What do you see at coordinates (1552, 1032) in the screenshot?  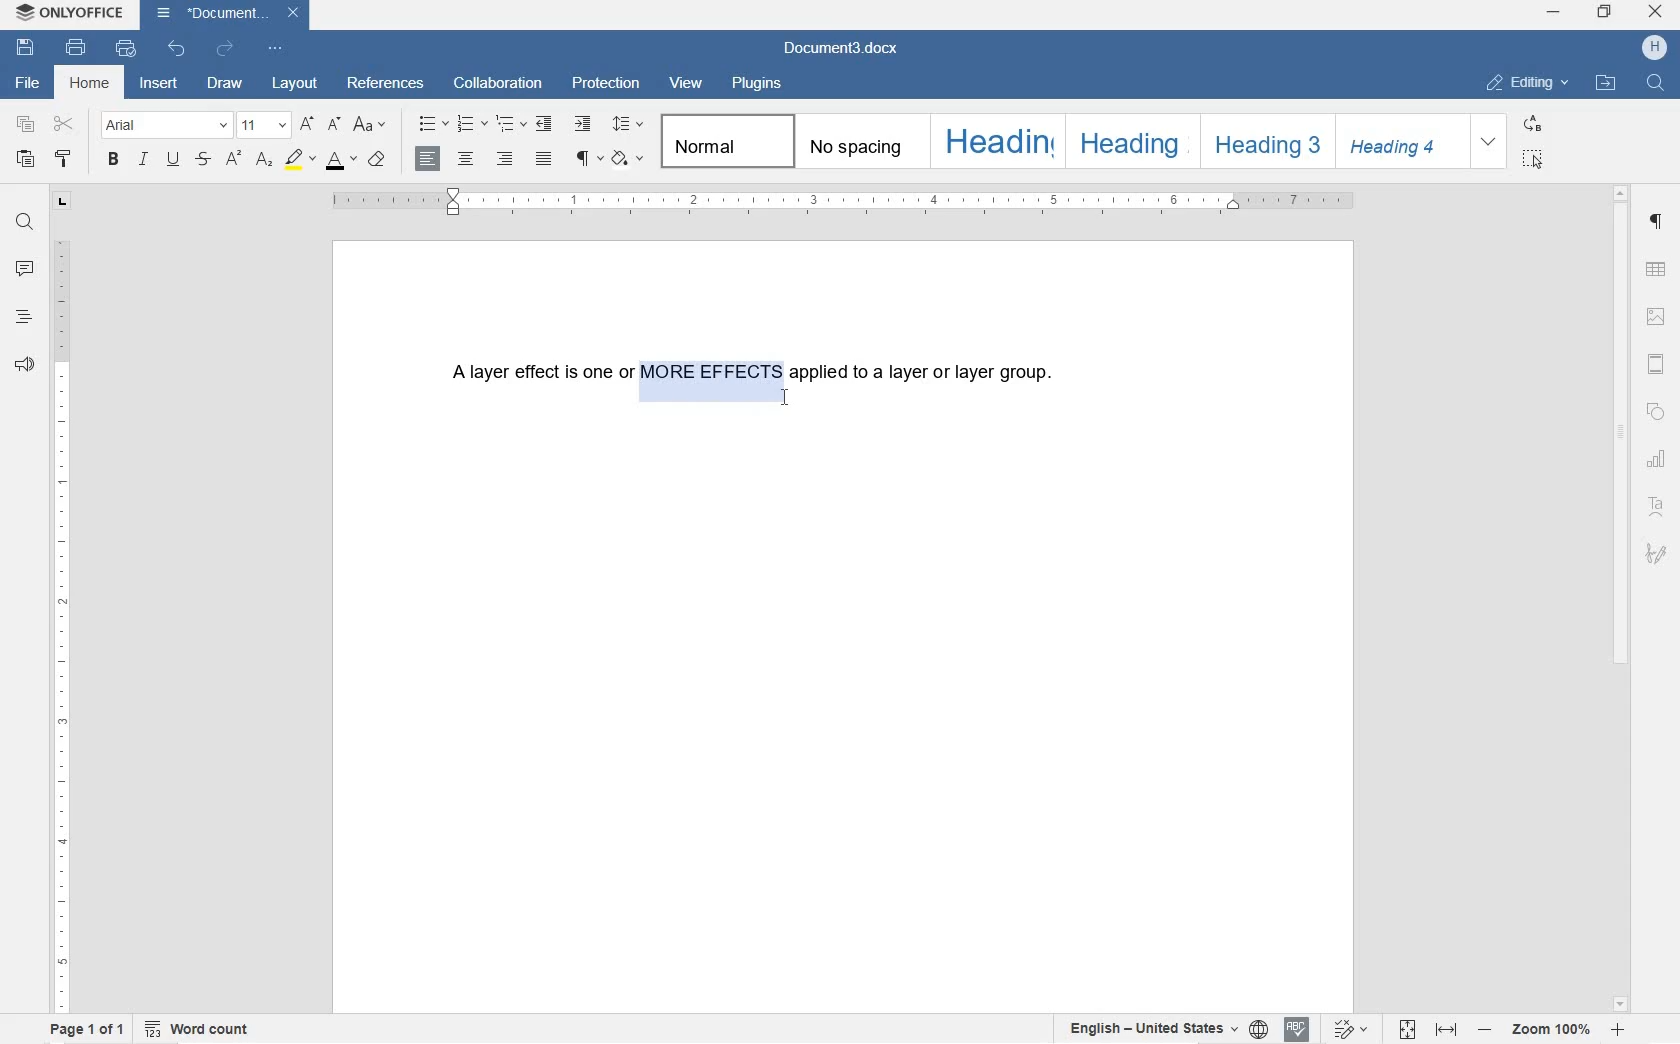 I see `ZOOM IN OR OUT` at bounding box center [1552, 1032].